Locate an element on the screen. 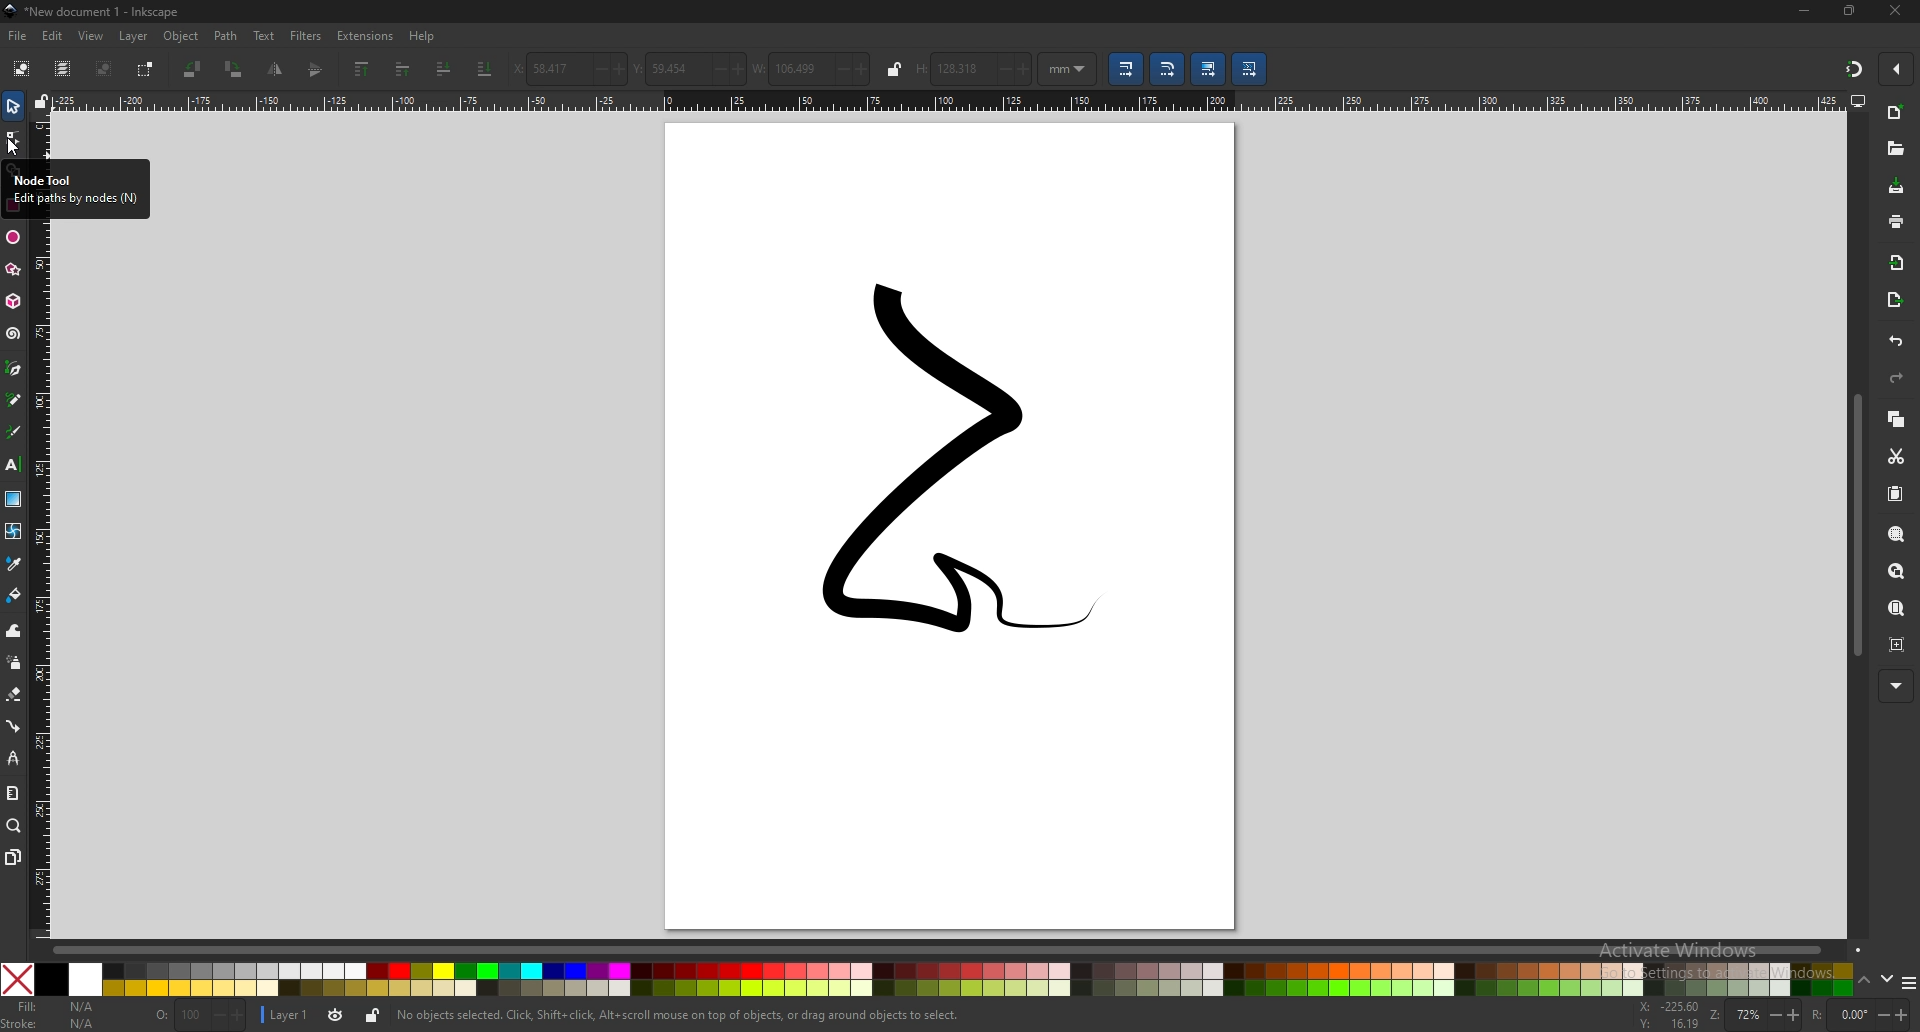  tweak is located at coordinates (14, 631).